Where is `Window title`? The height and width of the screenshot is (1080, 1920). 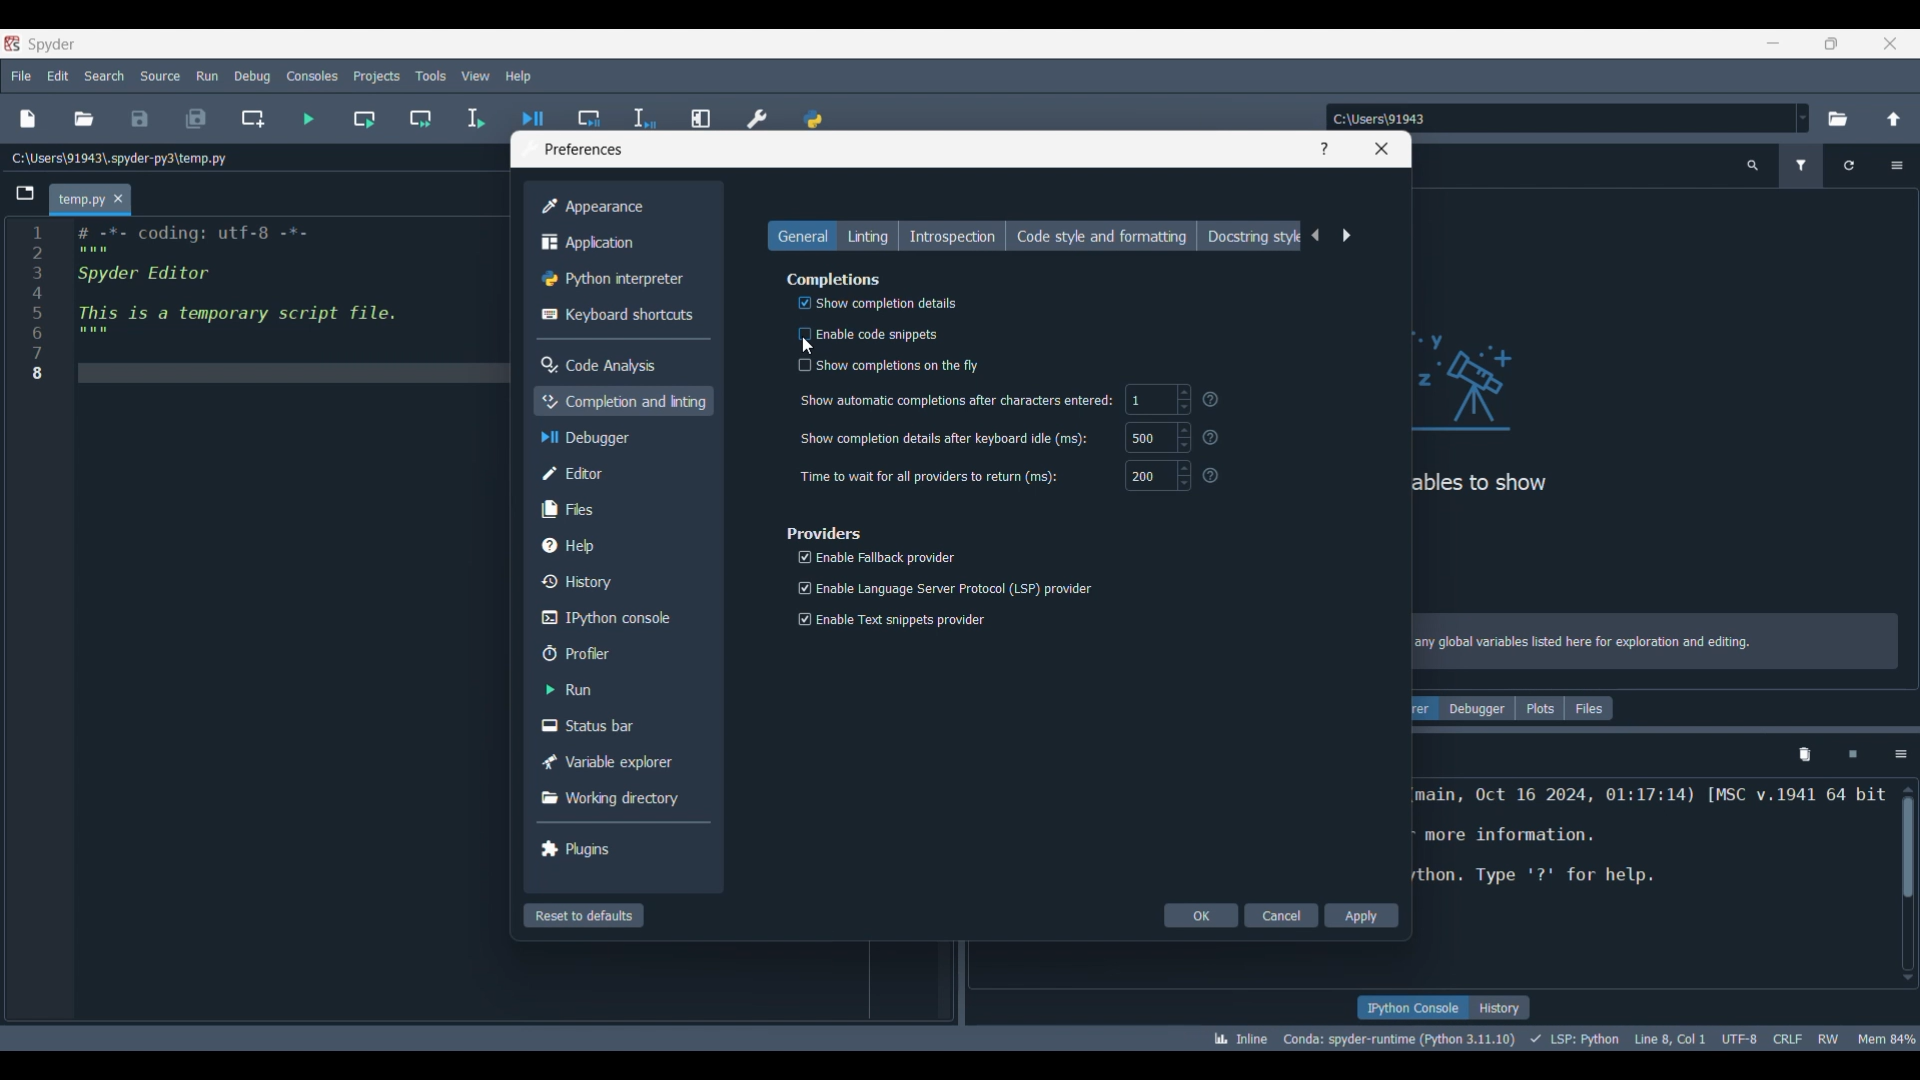
Window title is located at coordinates (584, 149).